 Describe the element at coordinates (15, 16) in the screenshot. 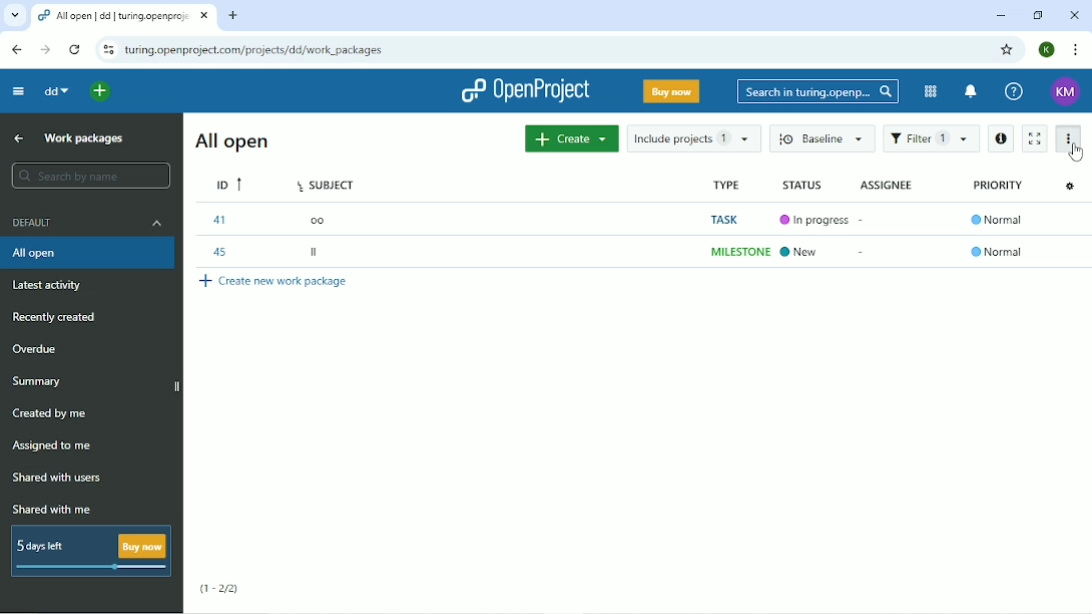

I see `search tabs` at that location.